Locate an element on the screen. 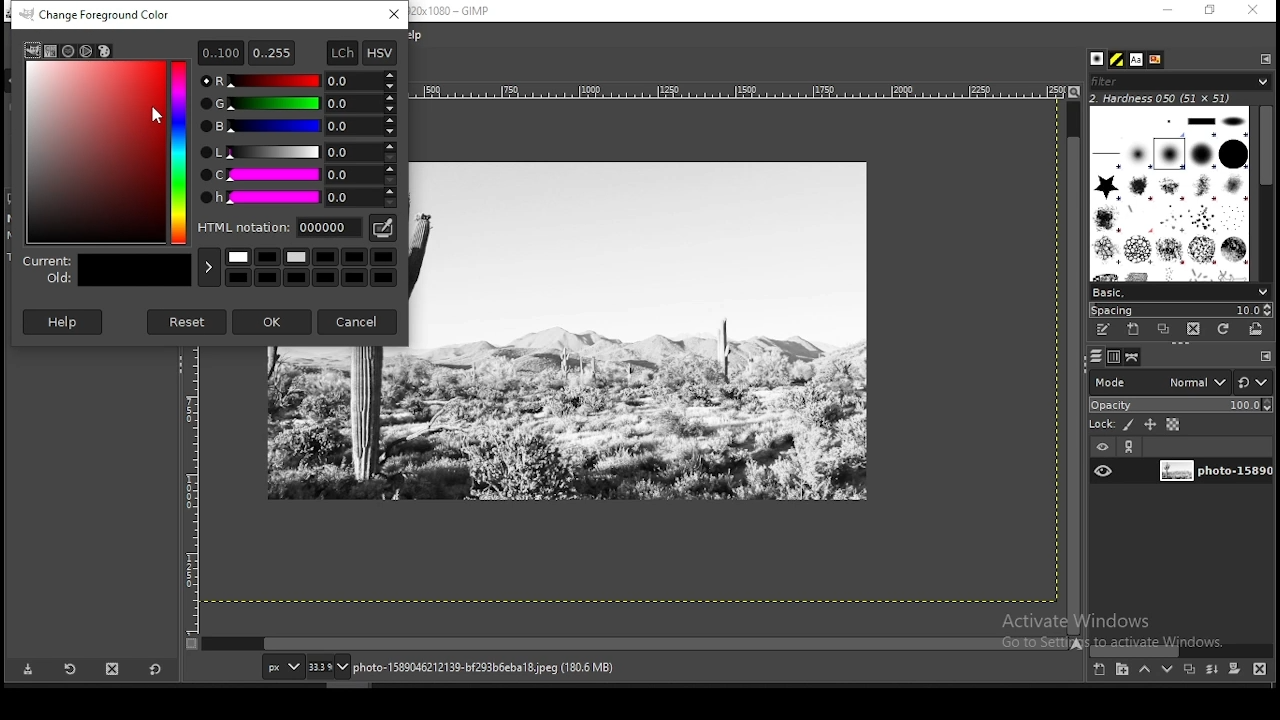 This screenshot has height=720, width=1280. select brush preset is located at coordinates (1178, 291).